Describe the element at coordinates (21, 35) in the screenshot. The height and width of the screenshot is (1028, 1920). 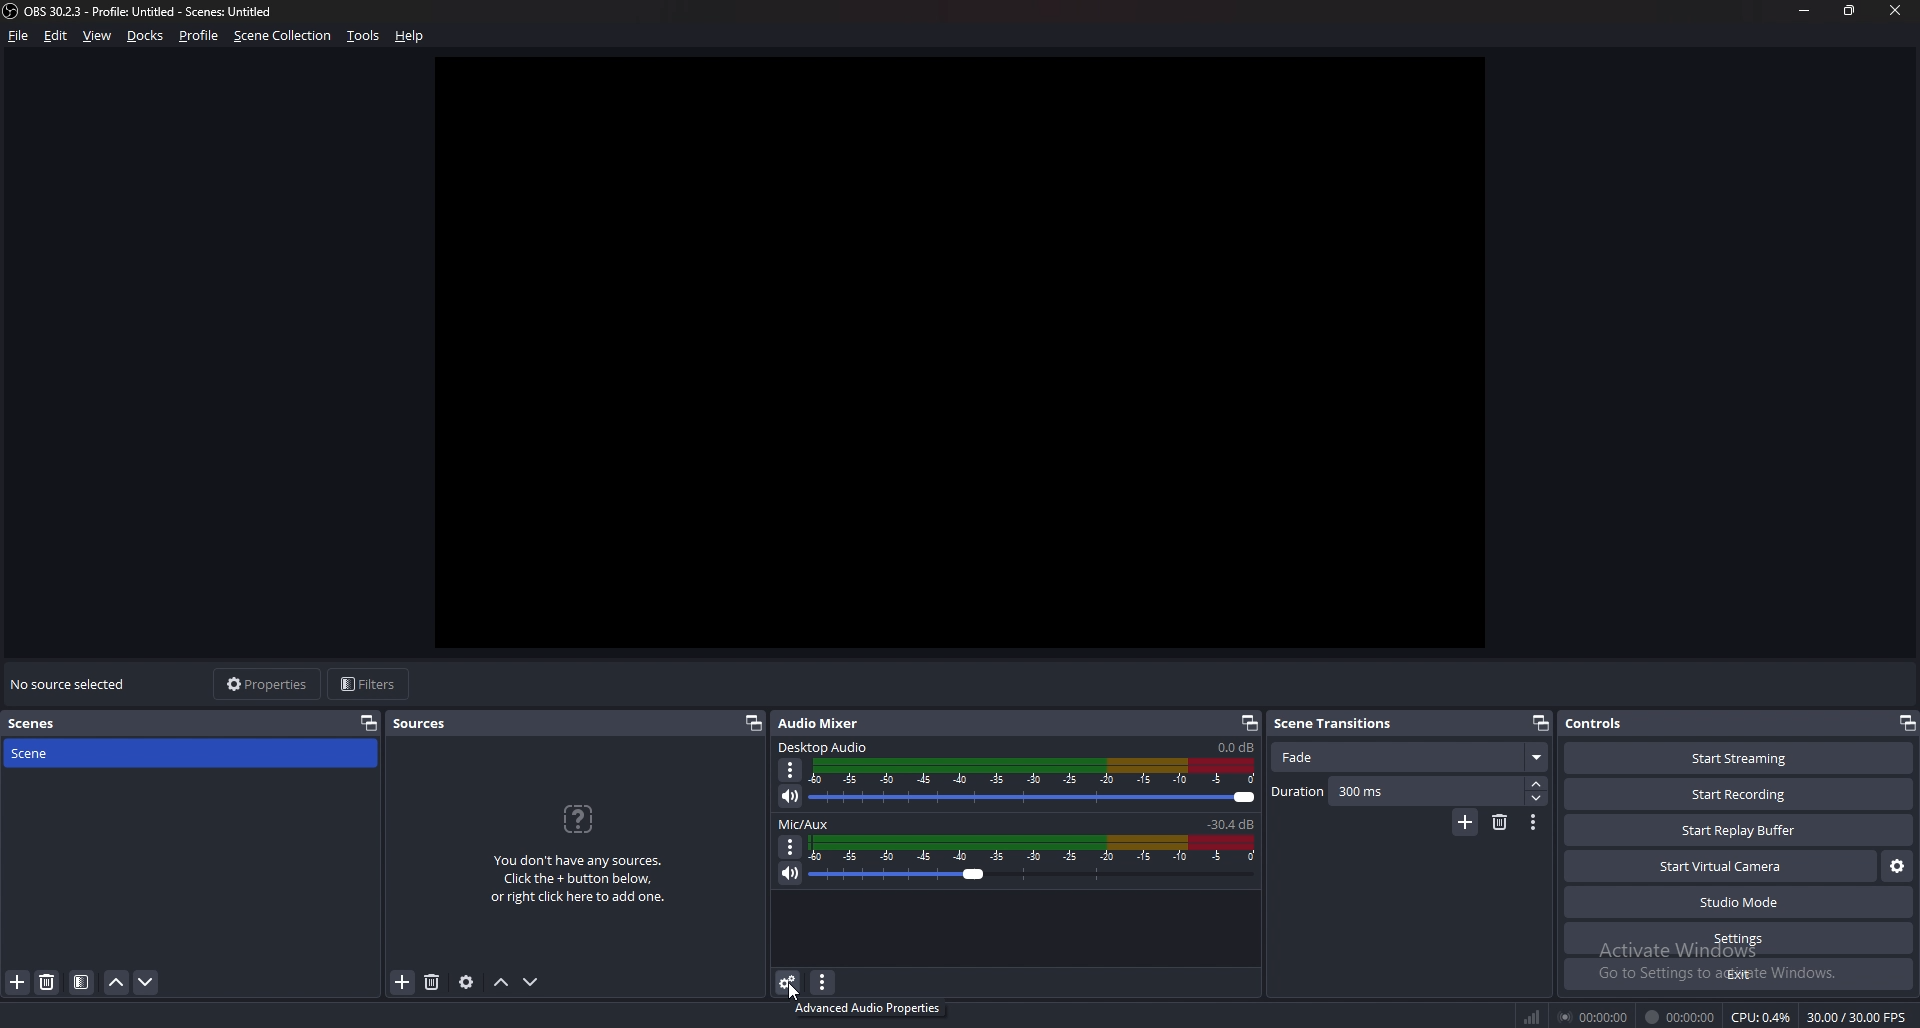
I see `file` at that location.